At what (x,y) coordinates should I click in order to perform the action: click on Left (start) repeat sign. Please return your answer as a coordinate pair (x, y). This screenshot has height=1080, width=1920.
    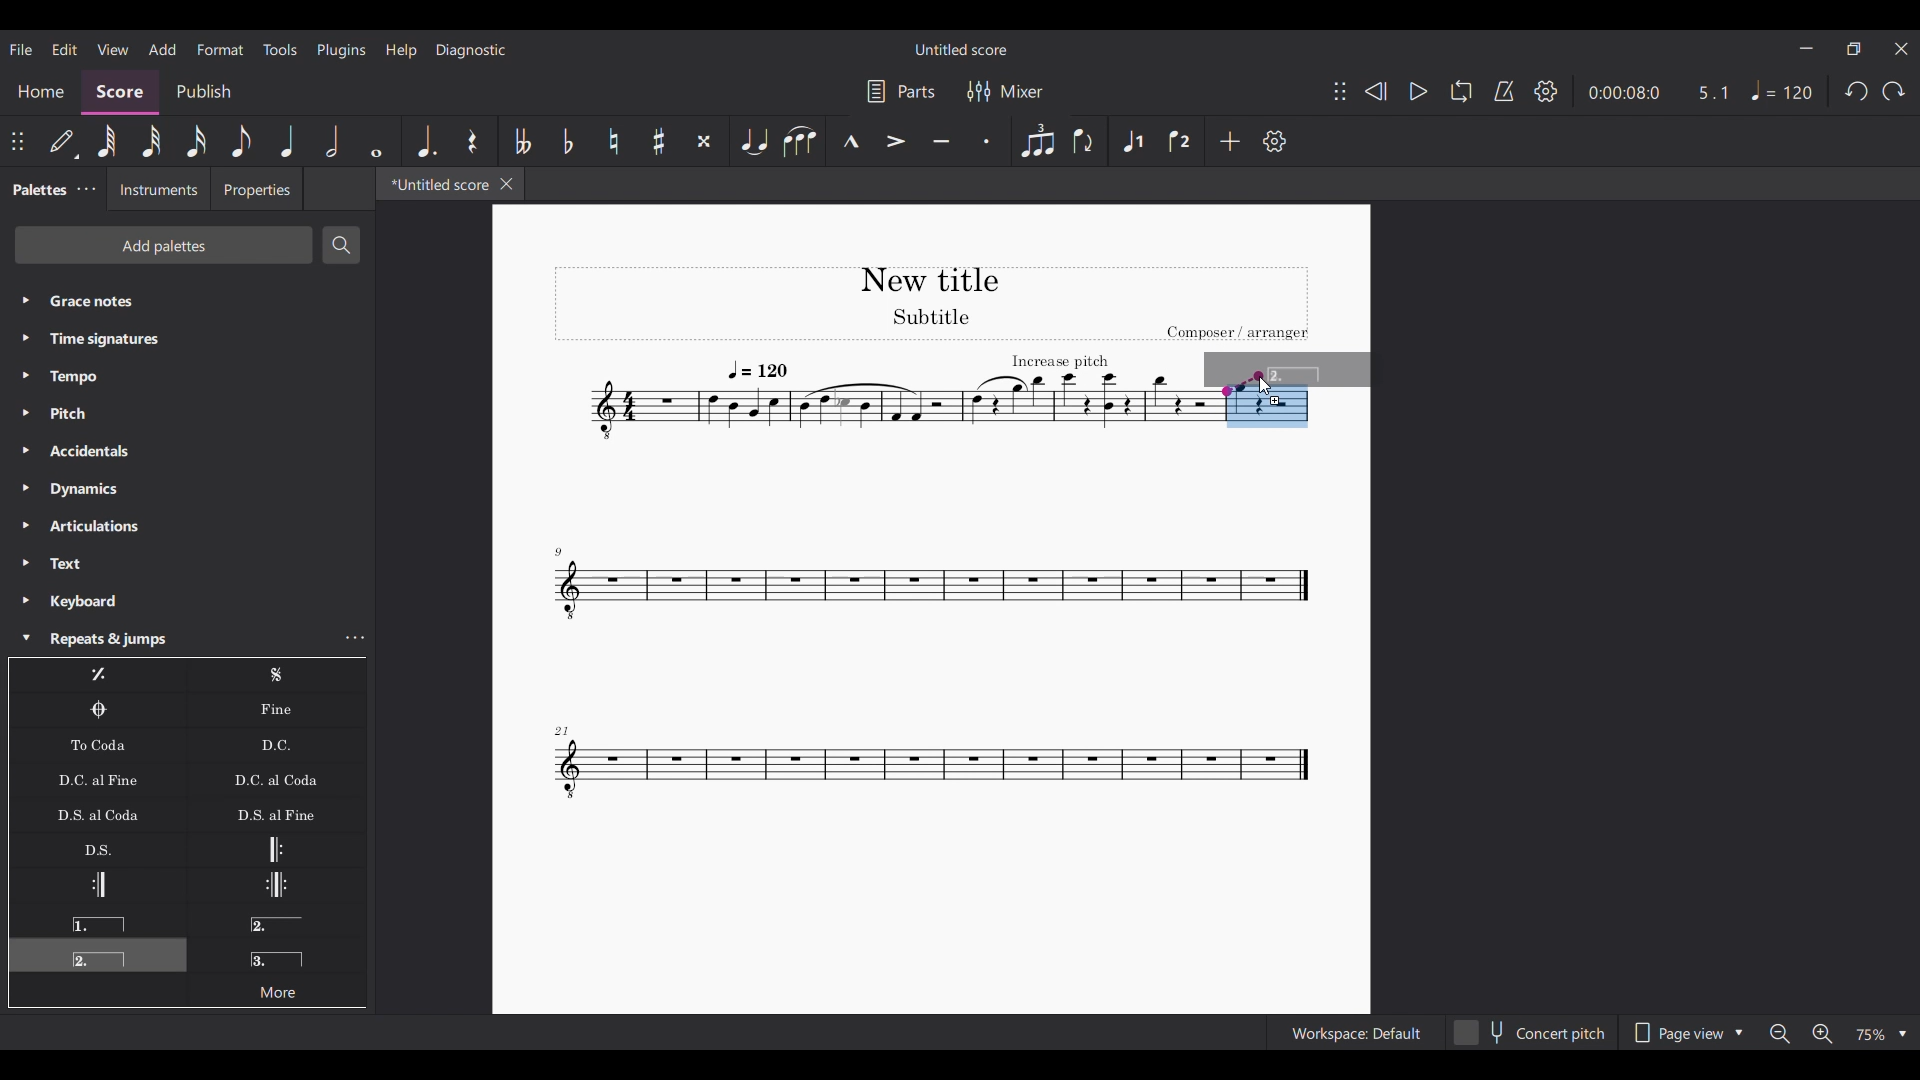
    Looking at the image, I should click on (276, 849).